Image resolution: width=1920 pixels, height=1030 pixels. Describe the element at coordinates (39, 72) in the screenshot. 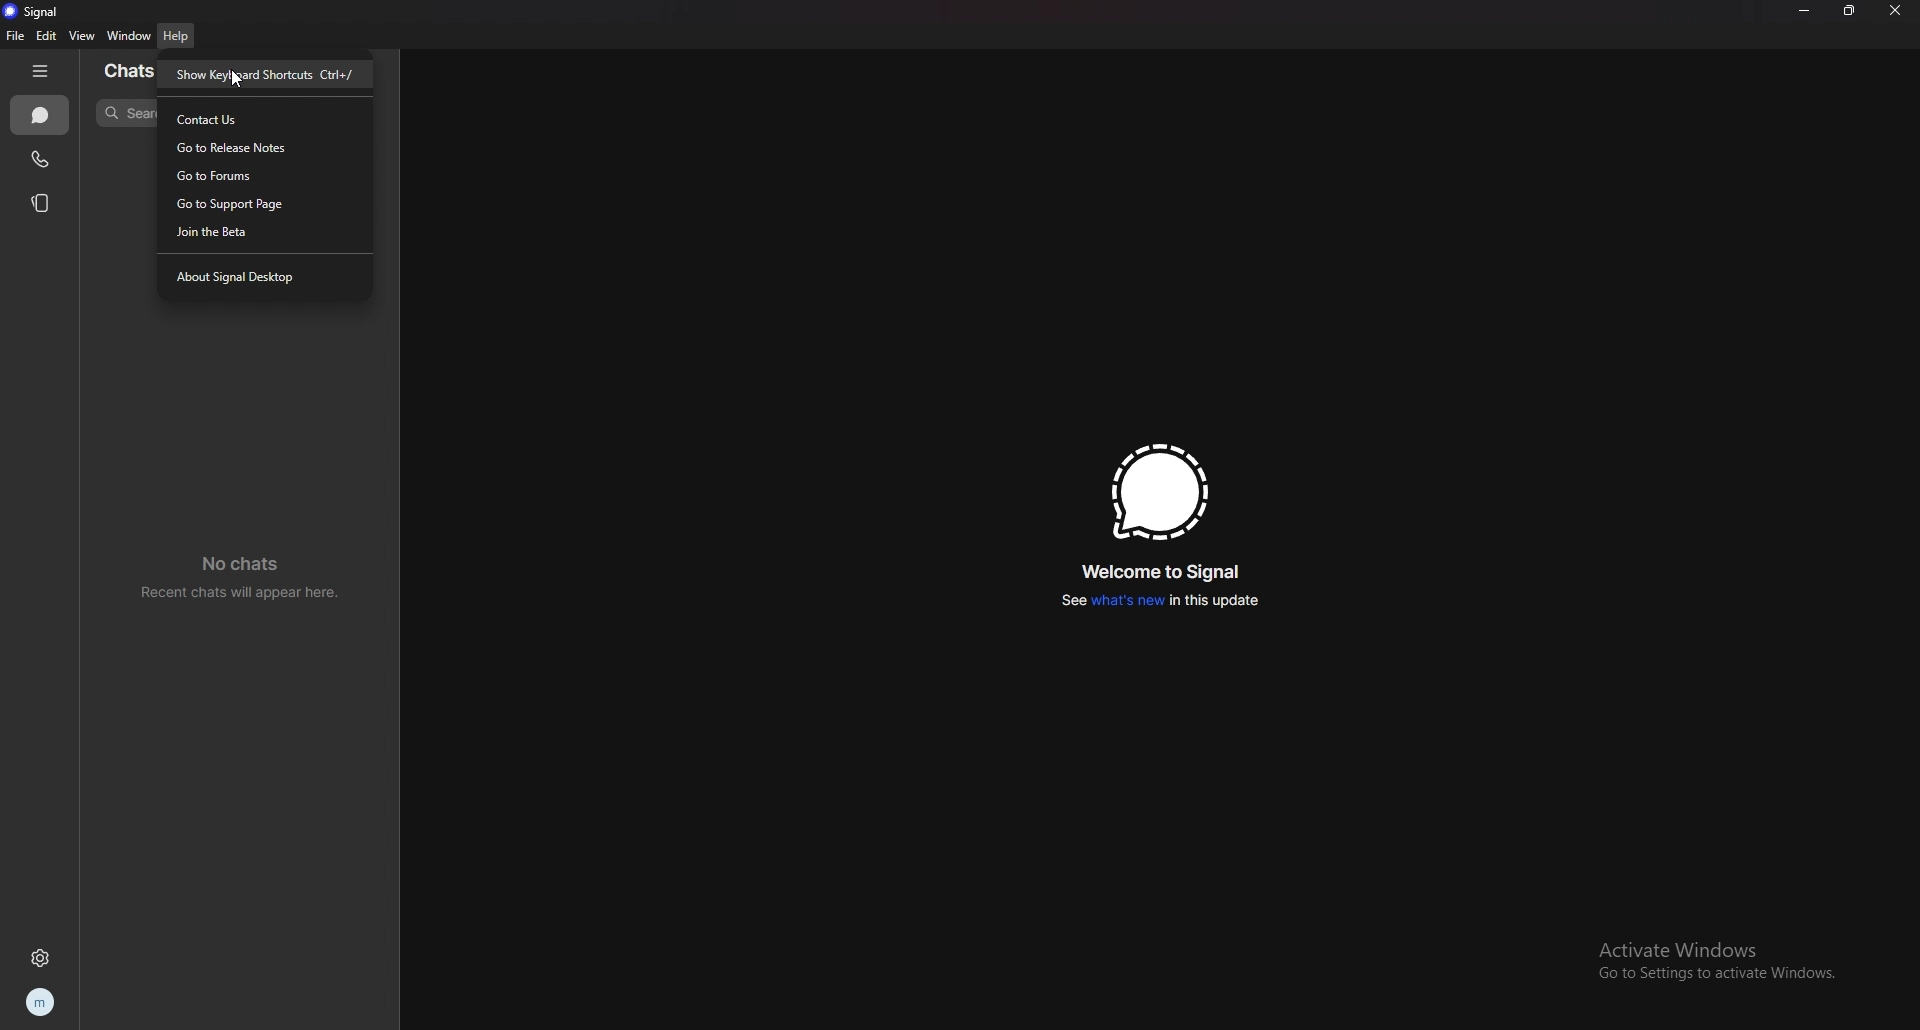

I see `hide tab` at that location.